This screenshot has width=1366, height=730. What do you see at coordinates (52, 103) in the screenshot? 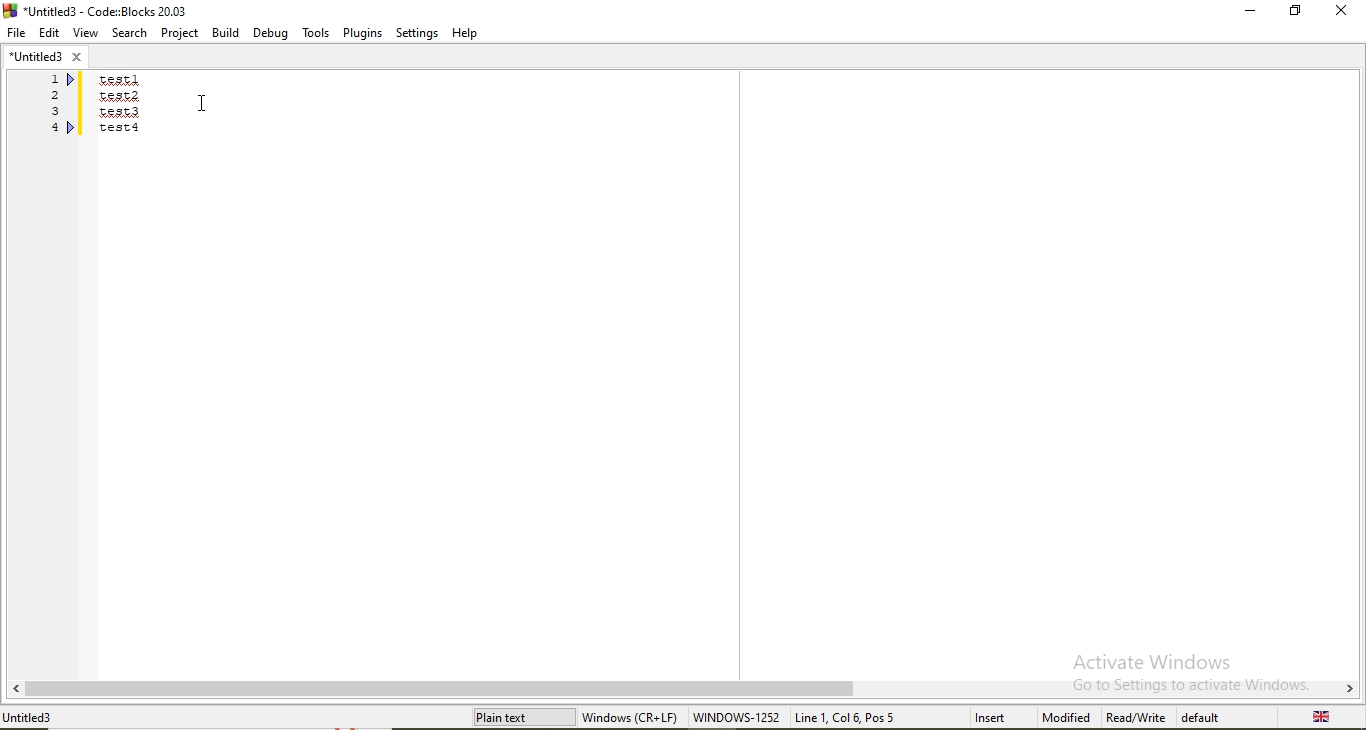
I see `serial numbers 1,2,3,4` at bounding box center [52, 103].